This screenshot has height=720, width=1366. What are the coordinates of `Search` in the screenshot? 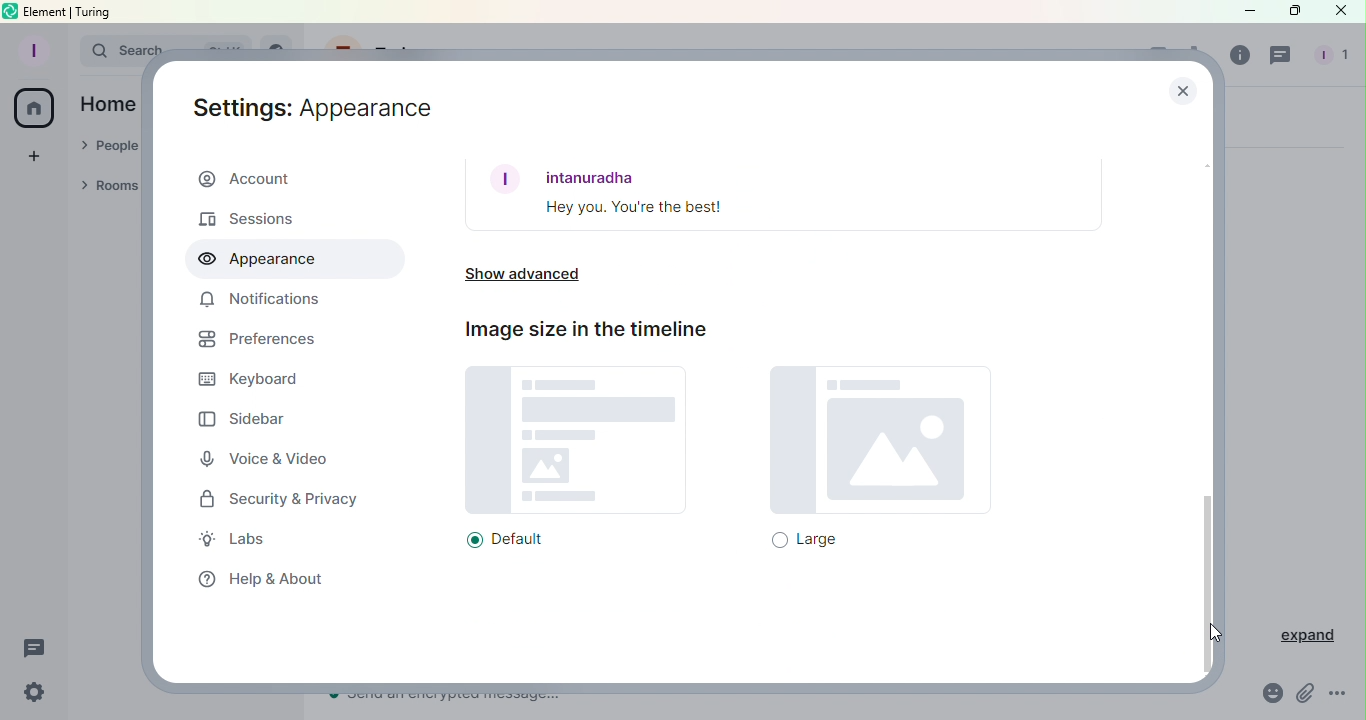 It's located at (108, 49).